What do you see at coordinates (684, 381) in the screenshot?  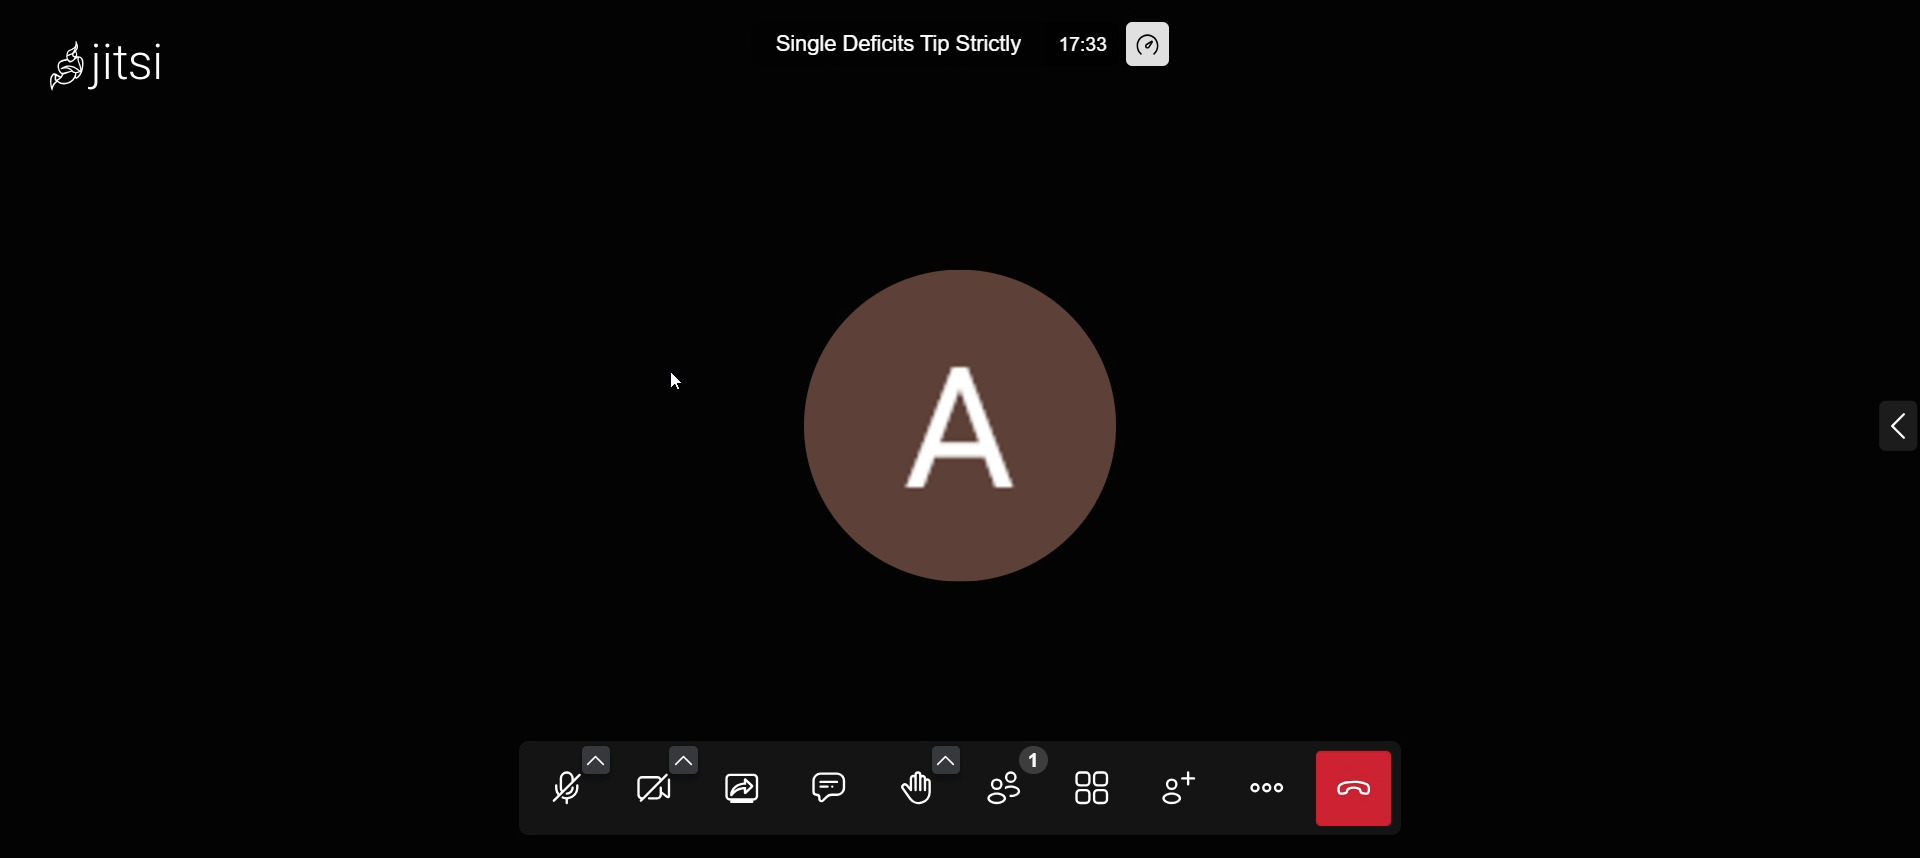 I see `cursor` at bounding box center [684, 381].